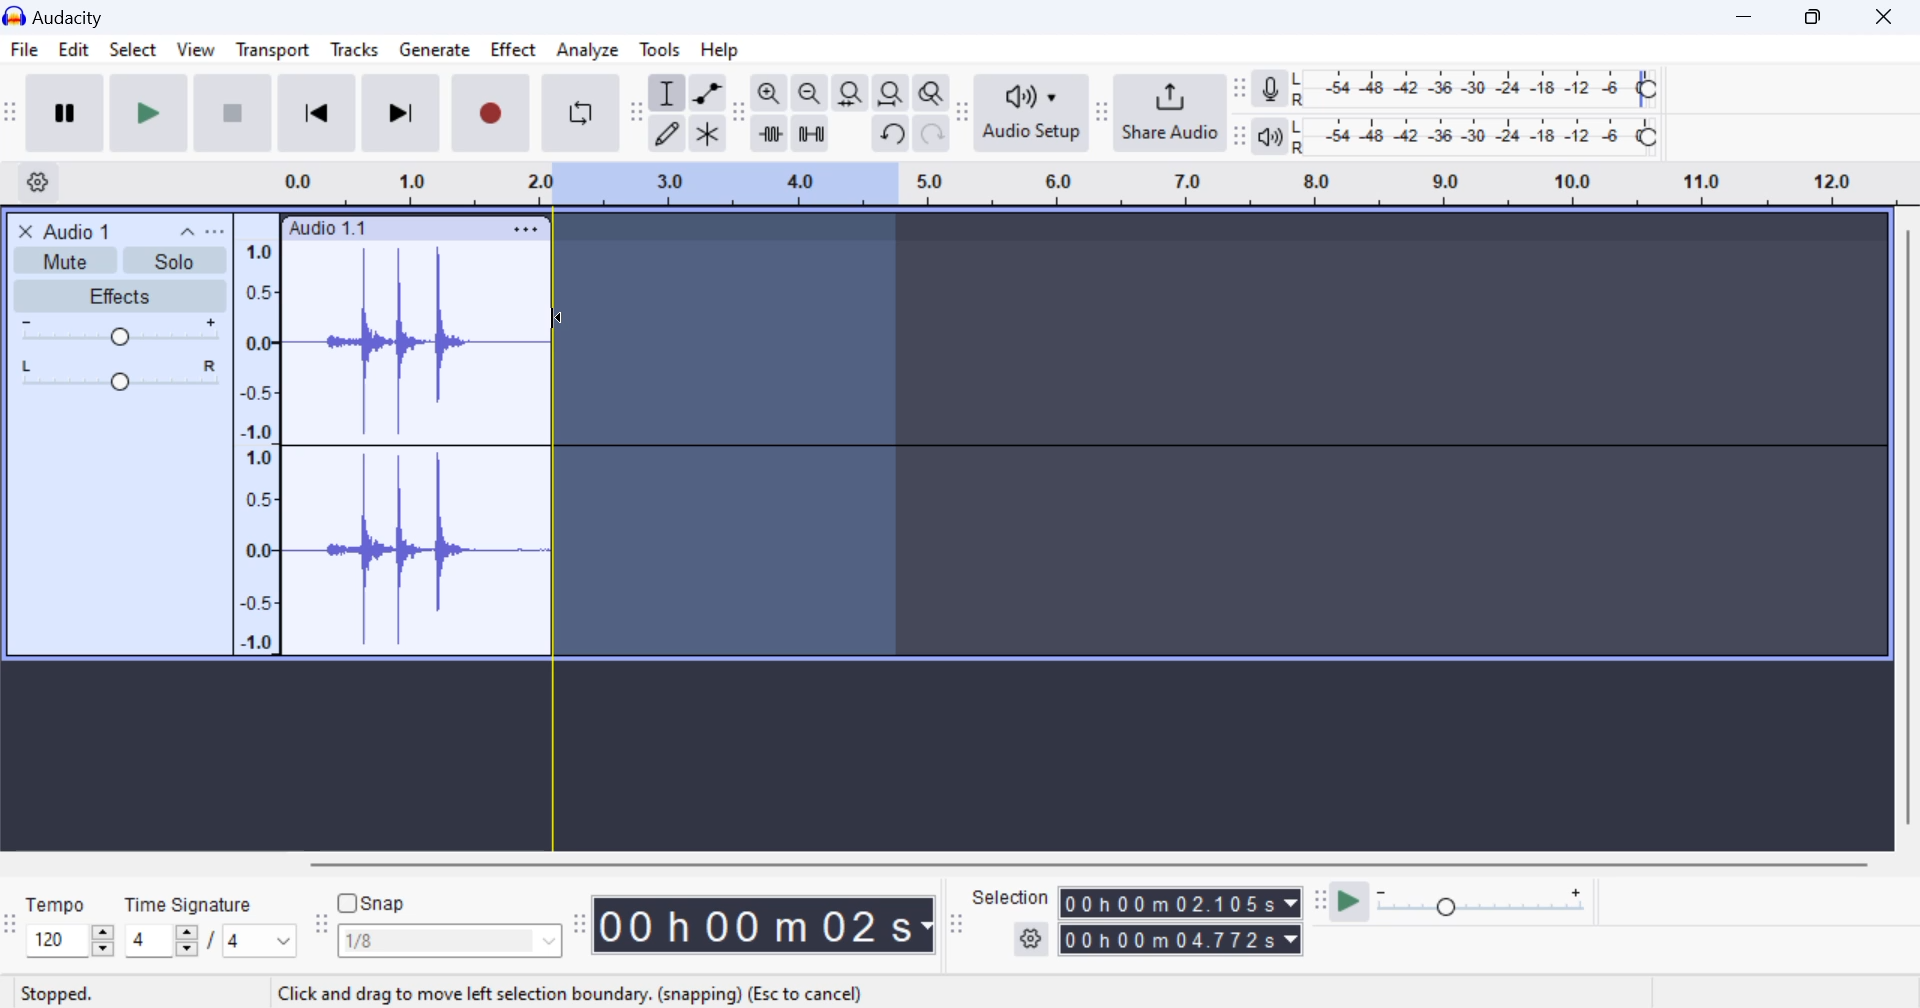 The width and height of the screenshot is (1920, 1008). Describe the element at coordinates (771, 133) in the screenshot. I see `trim audio outside select` at that location.